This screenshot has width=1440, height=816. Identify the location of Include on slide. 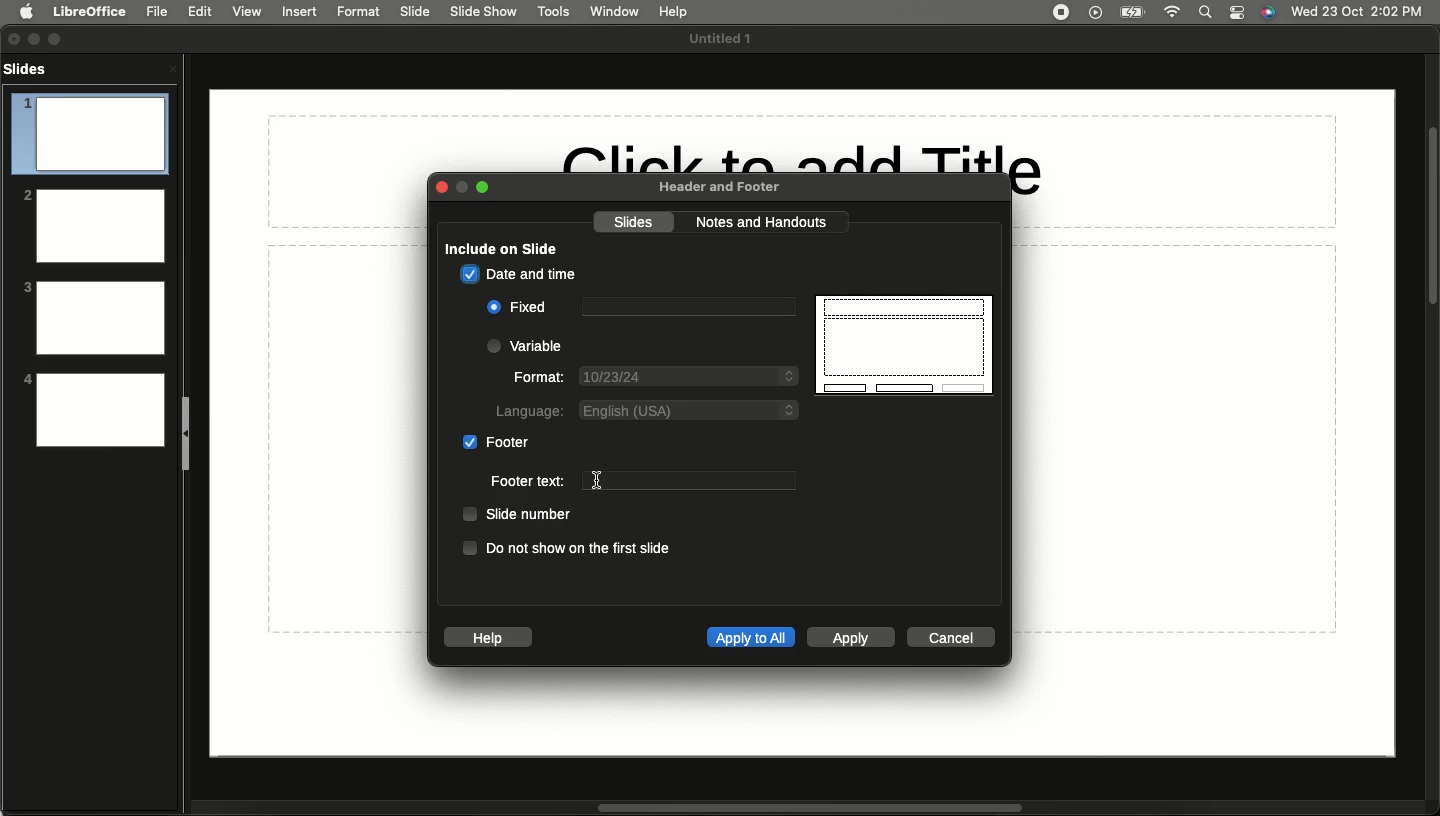
(499, 246).